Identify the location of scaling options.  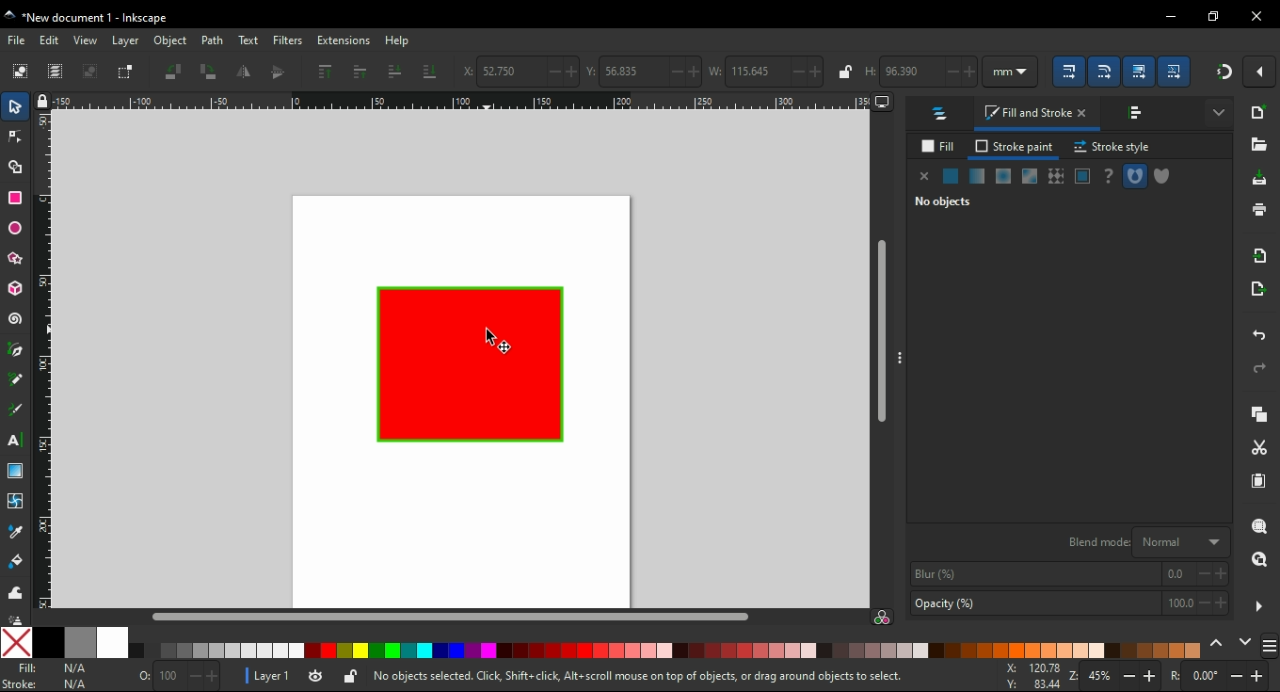
(1103, 70).